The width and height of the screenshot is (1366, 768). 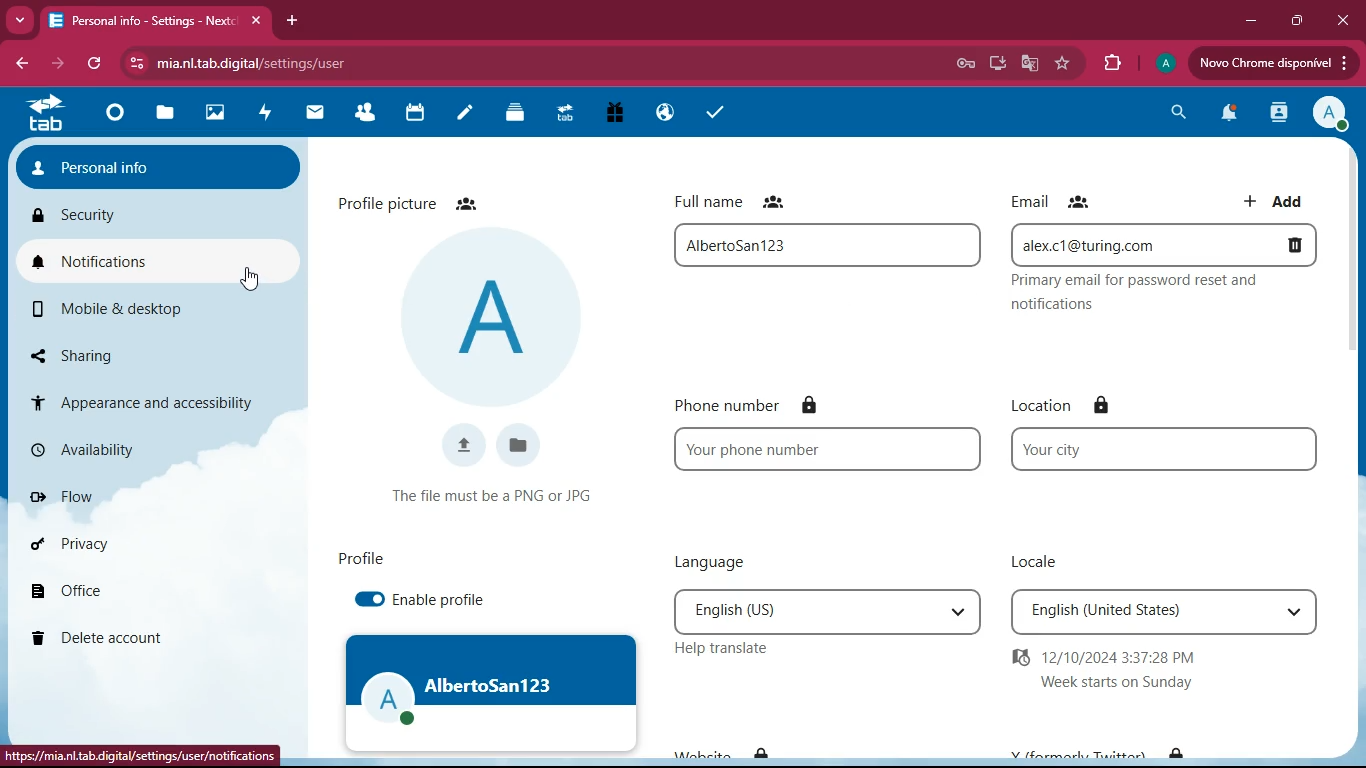 What do you see at coordinates (995, 62) in the screenshot?
I see `desktop` at bounding box center [995, 62].